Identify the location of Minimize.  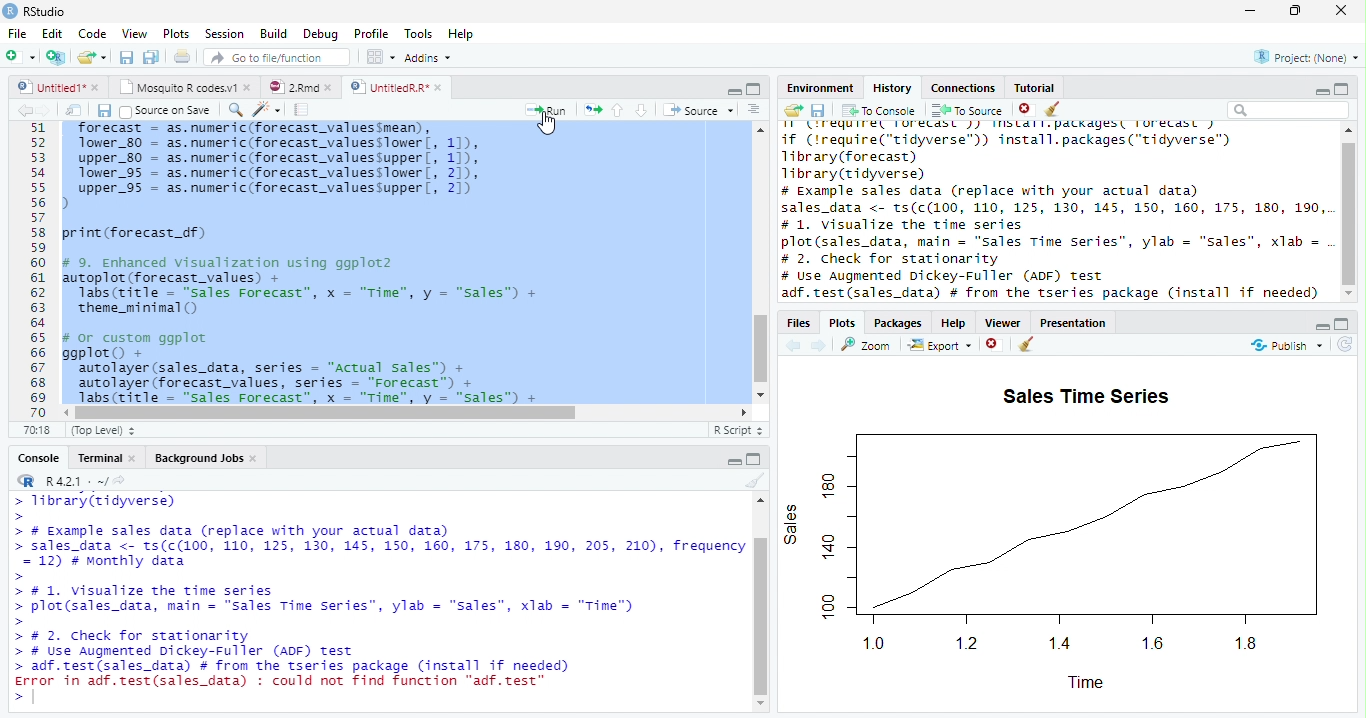
(1318, 326).